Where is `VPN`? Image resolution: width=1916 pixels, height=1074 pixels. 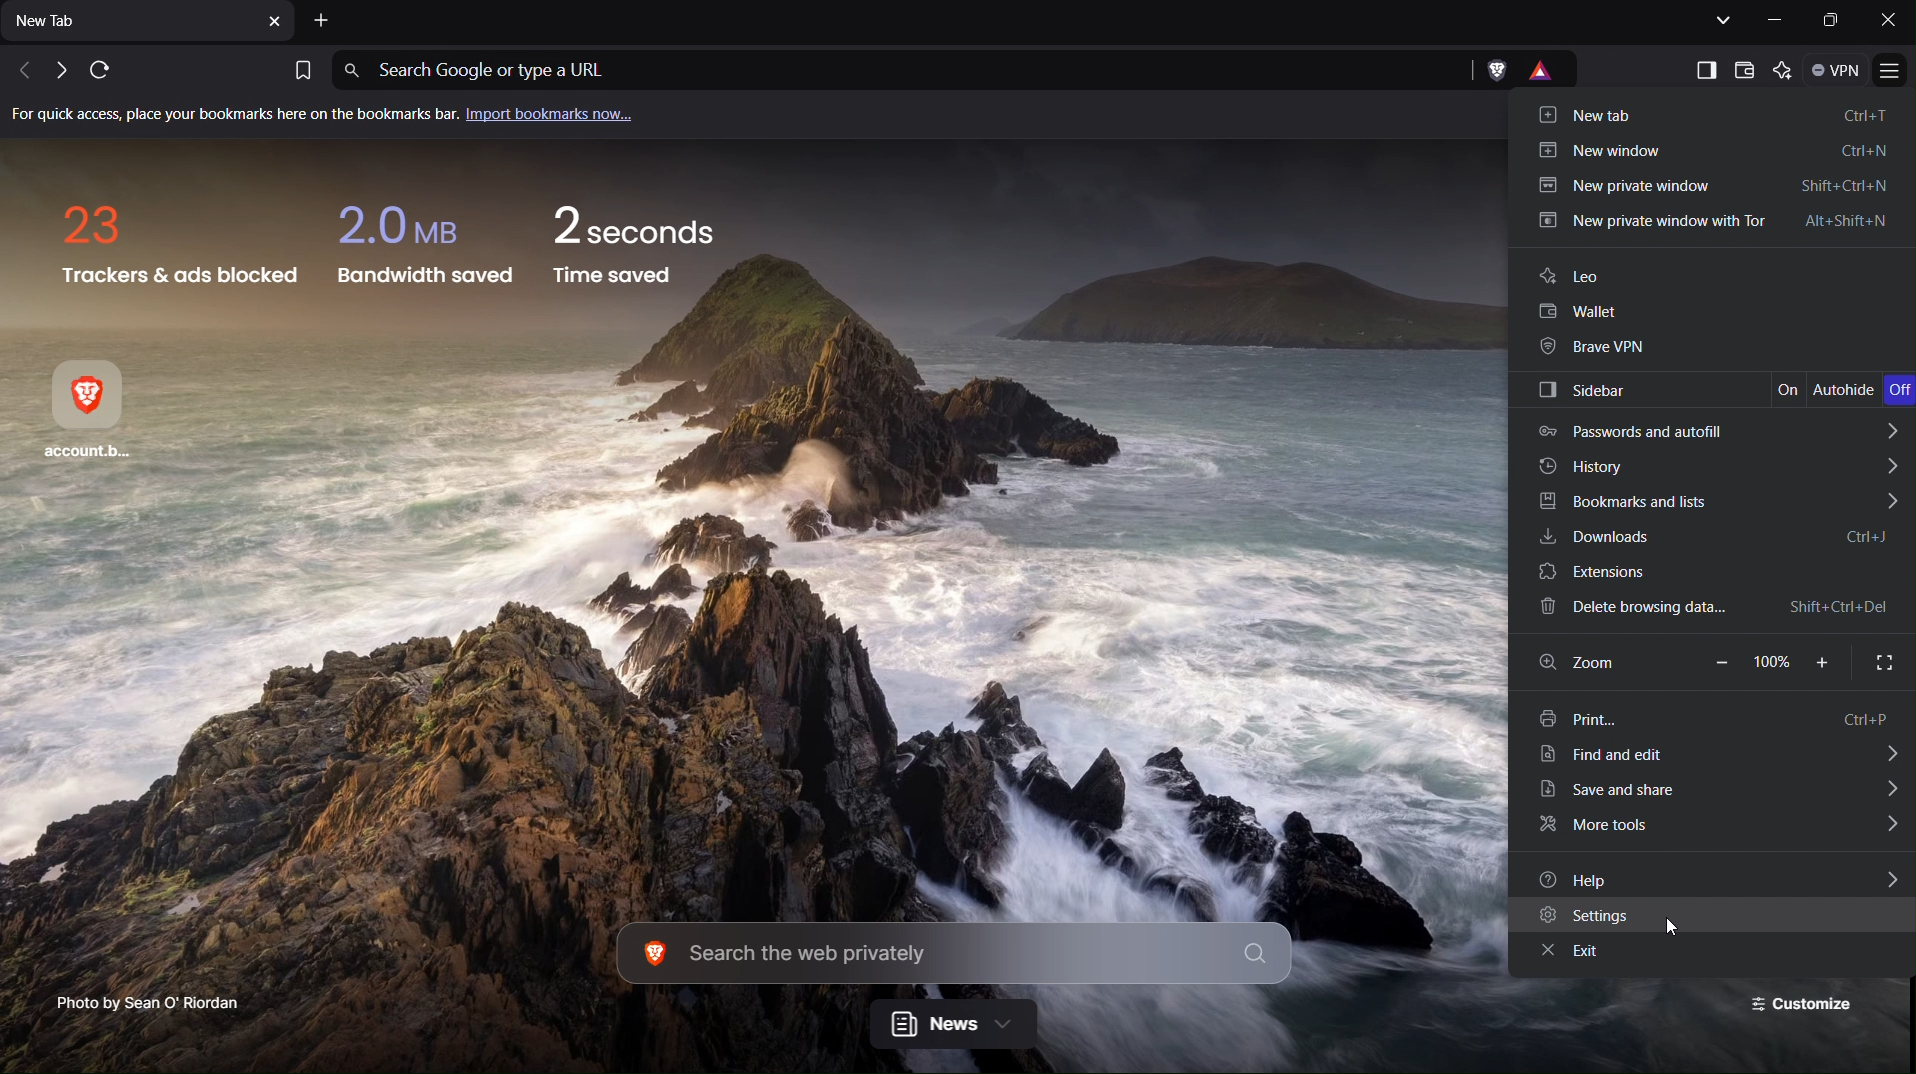
VPN is located at coordinates (1839, 71).